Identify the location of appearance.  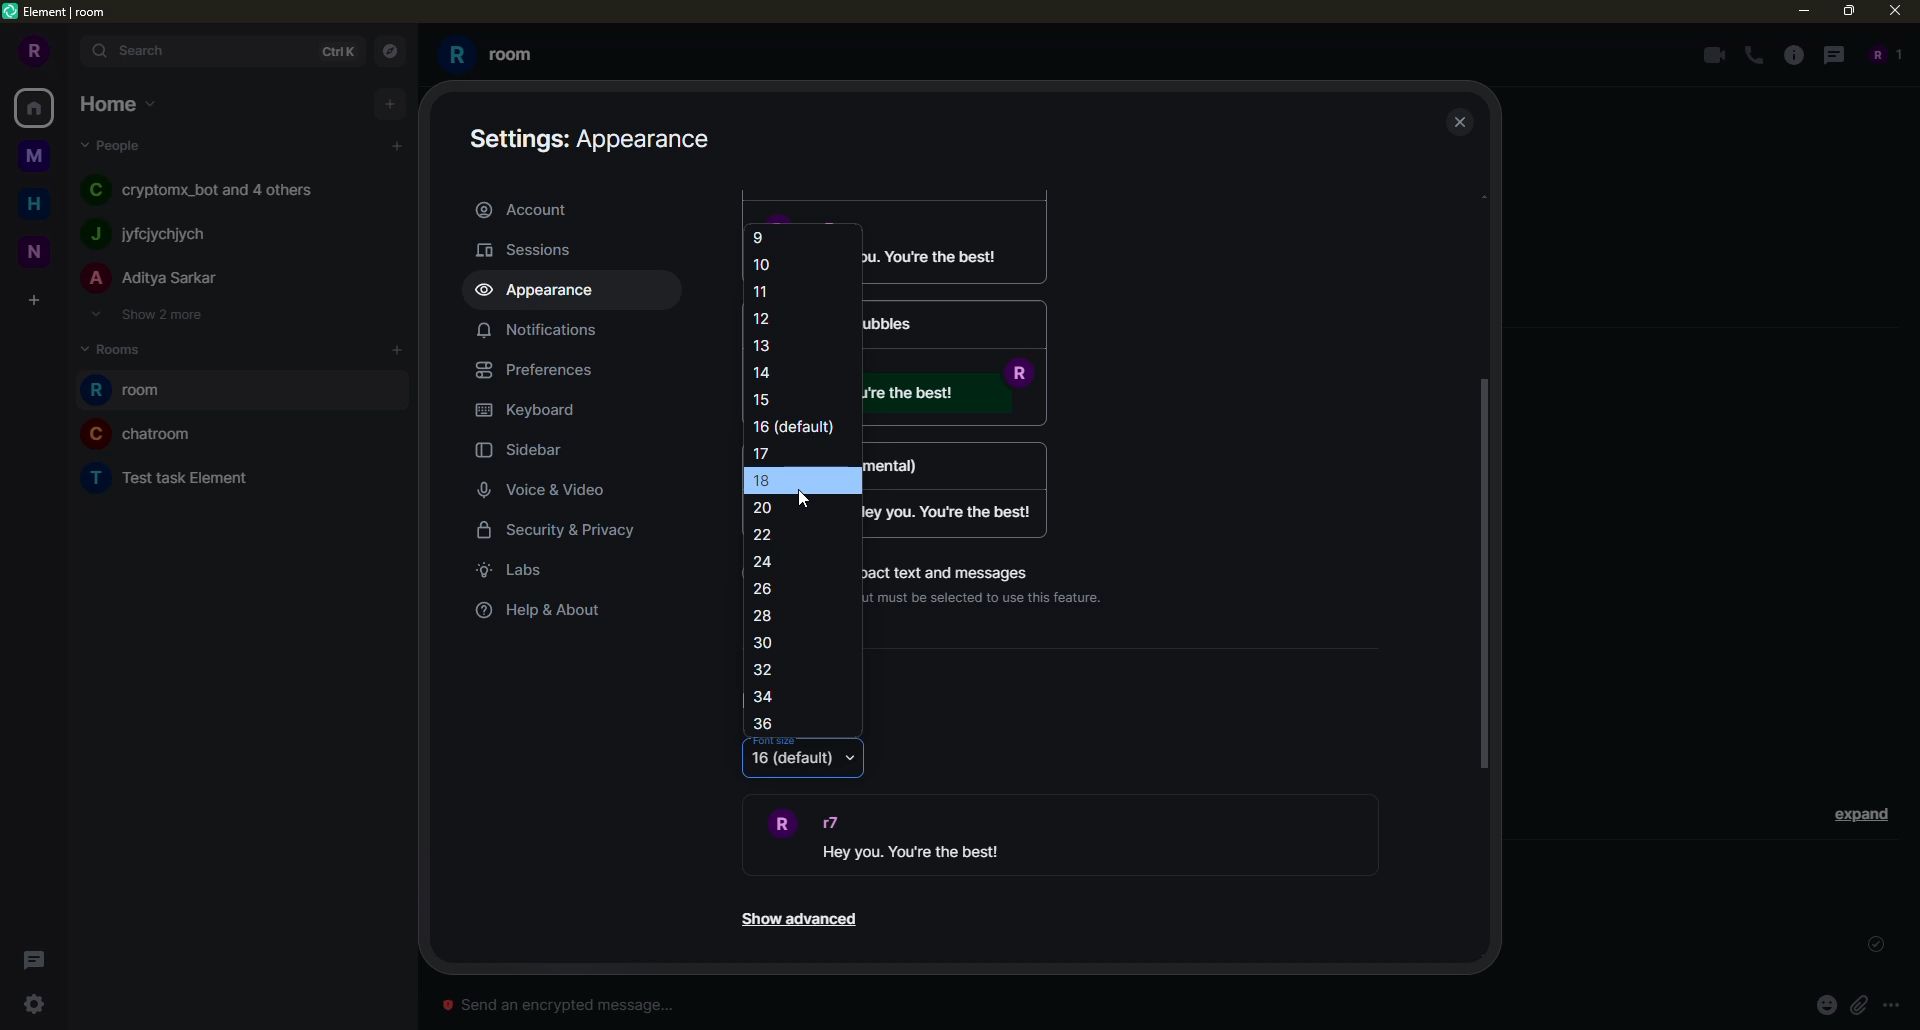
(595, 136).